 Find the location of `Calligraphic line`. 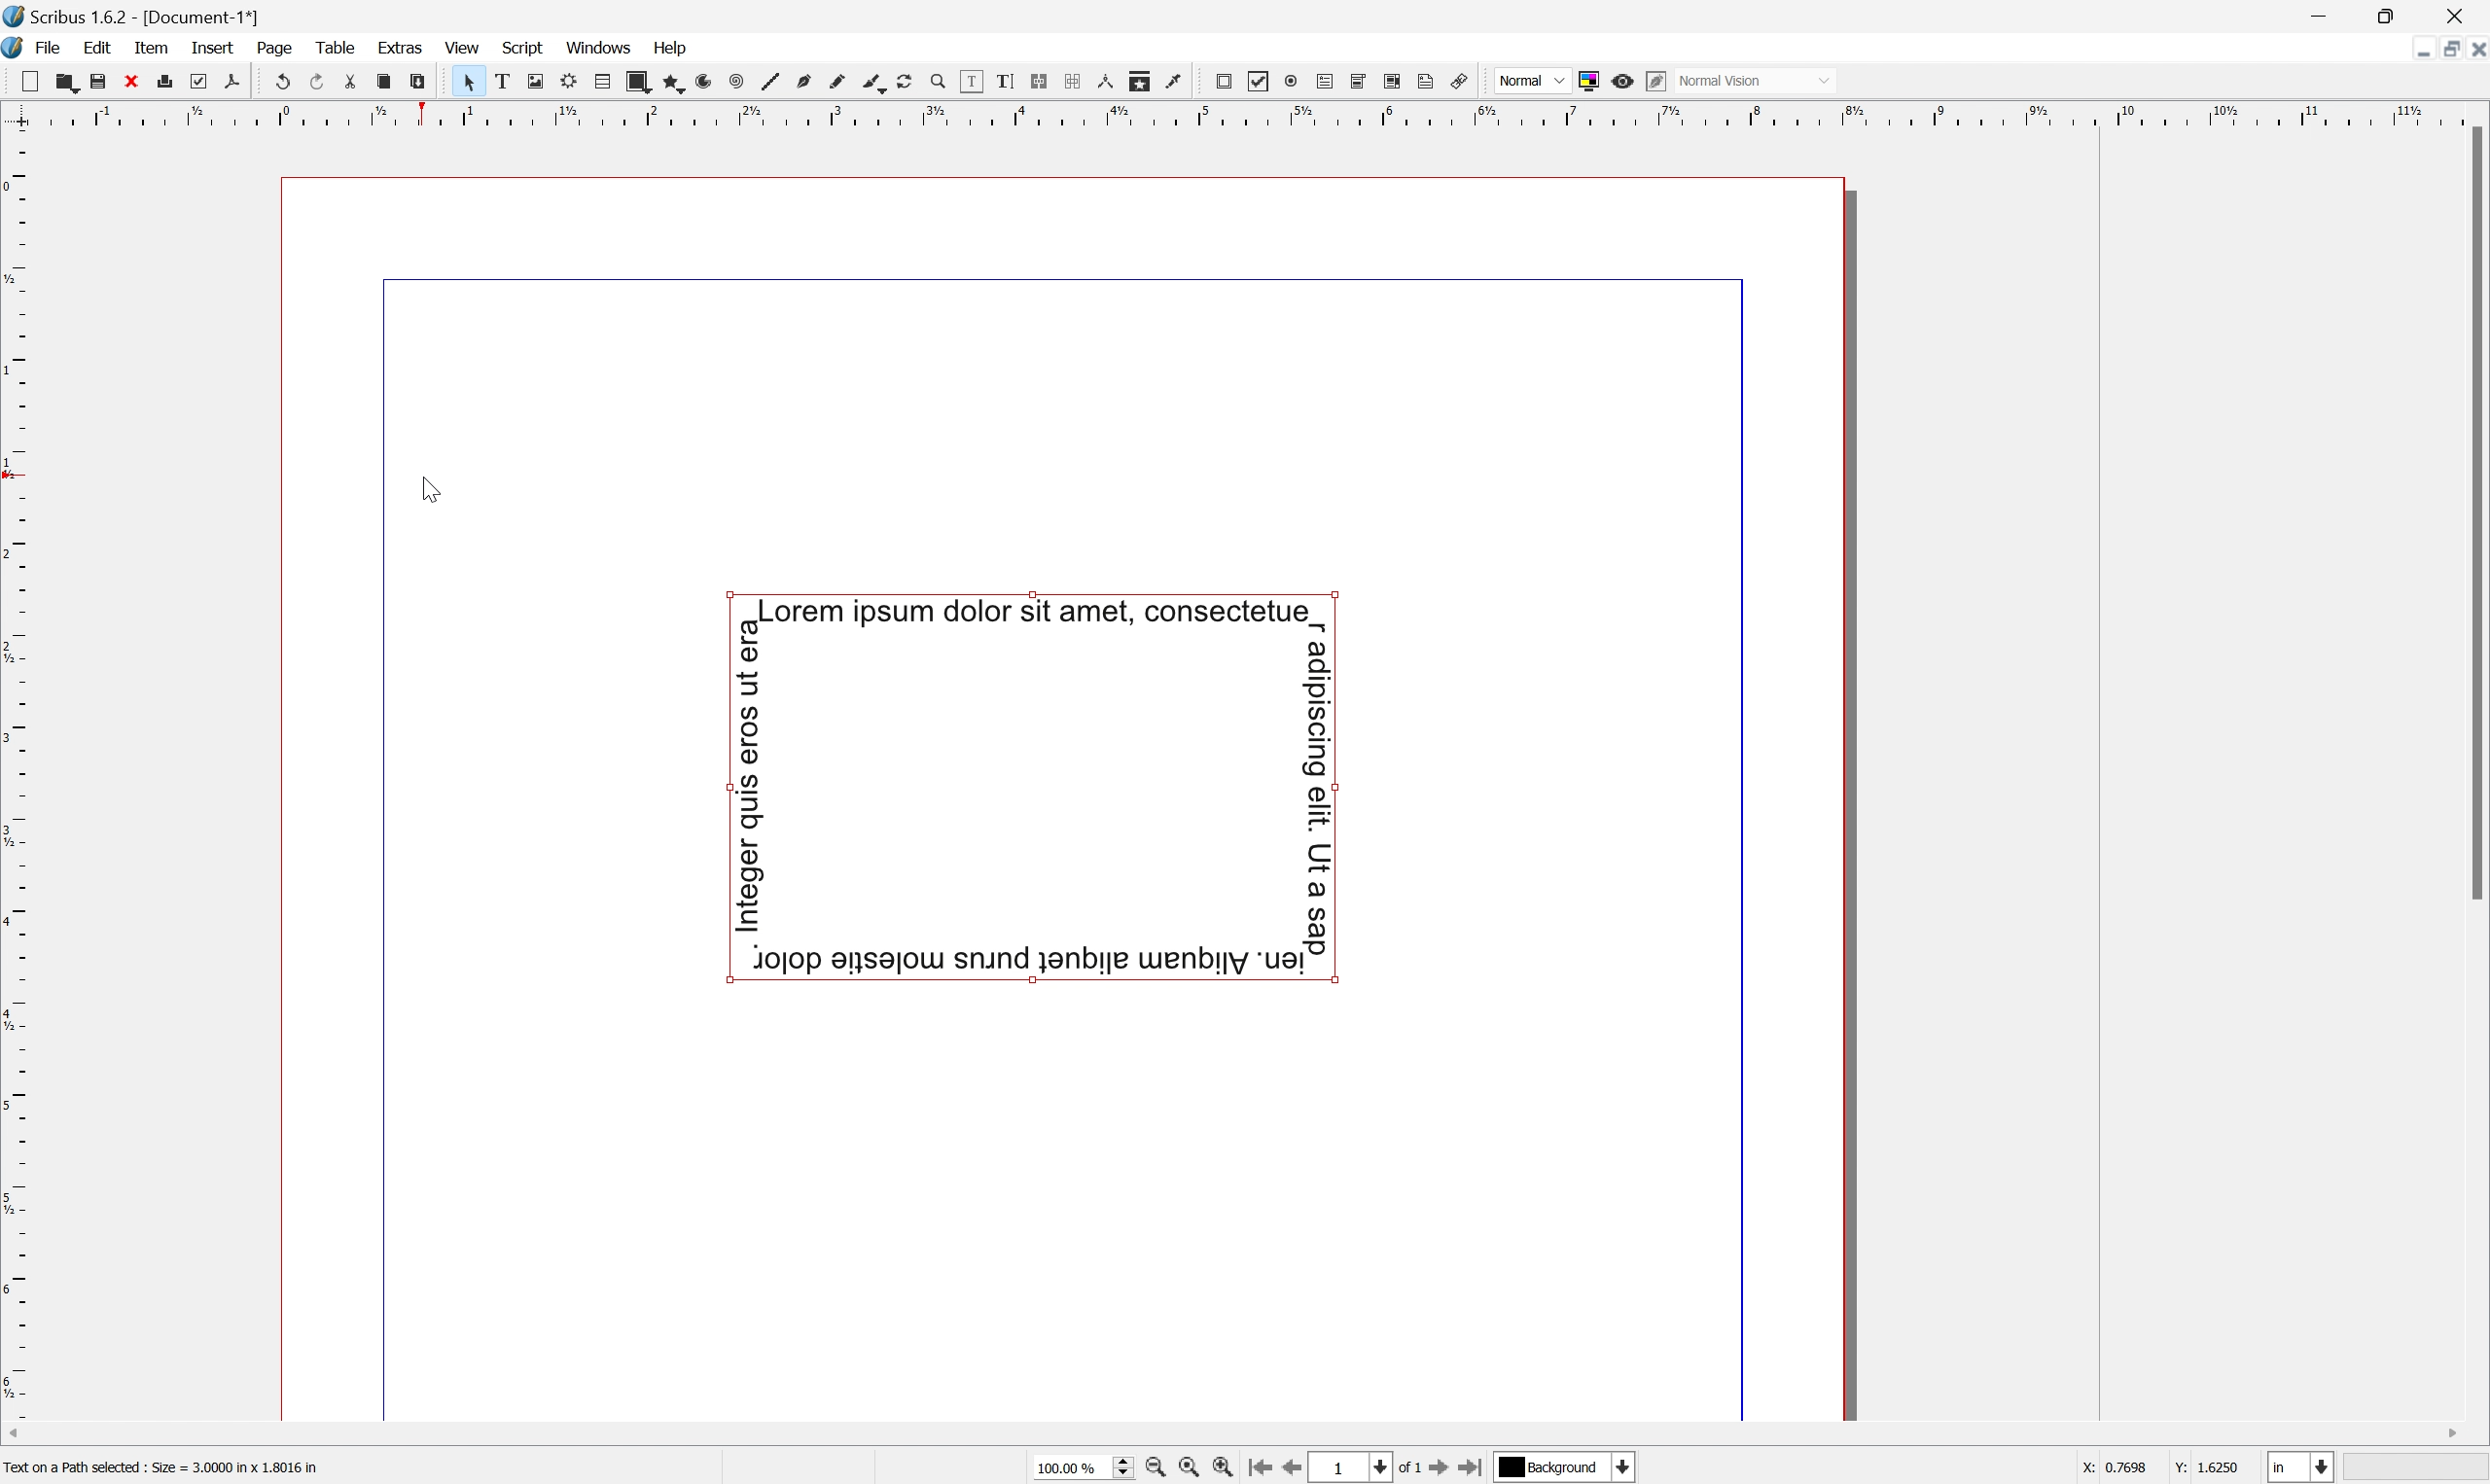

Calligraphic line is located at coordinates (873, 84).